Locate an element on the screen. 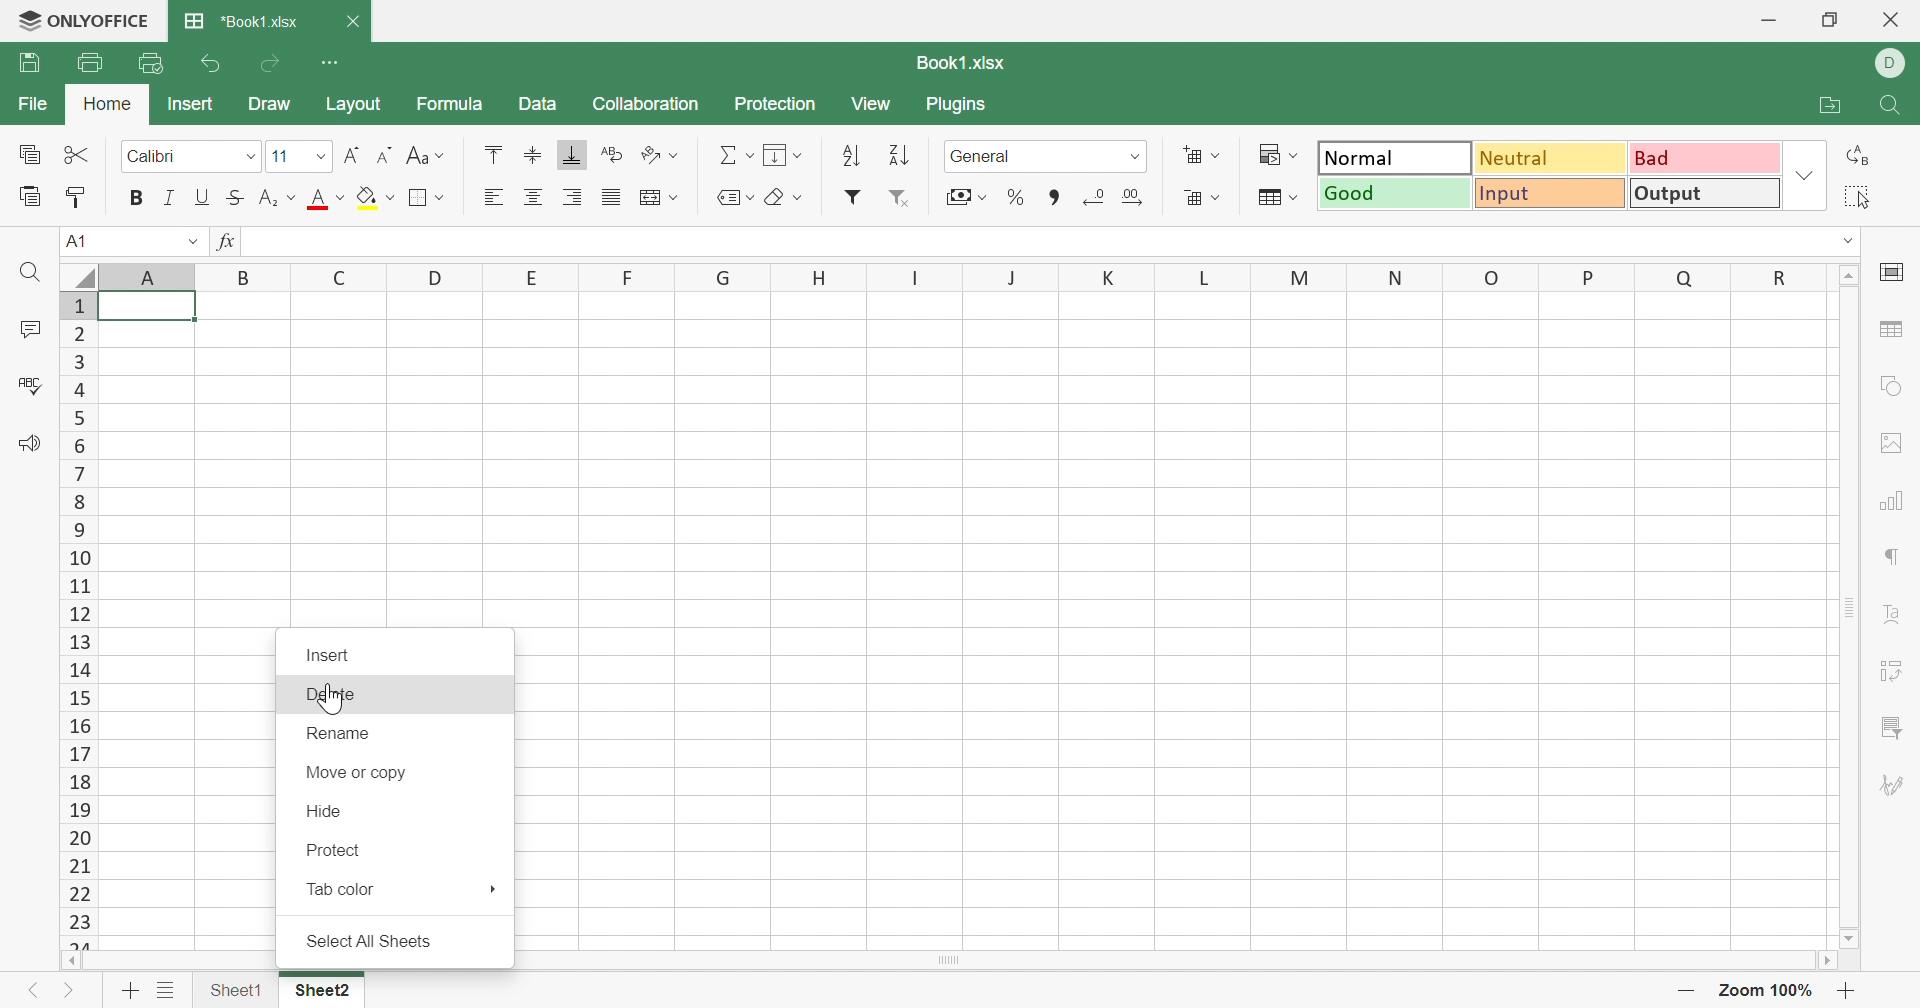 This screenshot has height=1008, width=1920. Home is located at coordinates (105, 99).